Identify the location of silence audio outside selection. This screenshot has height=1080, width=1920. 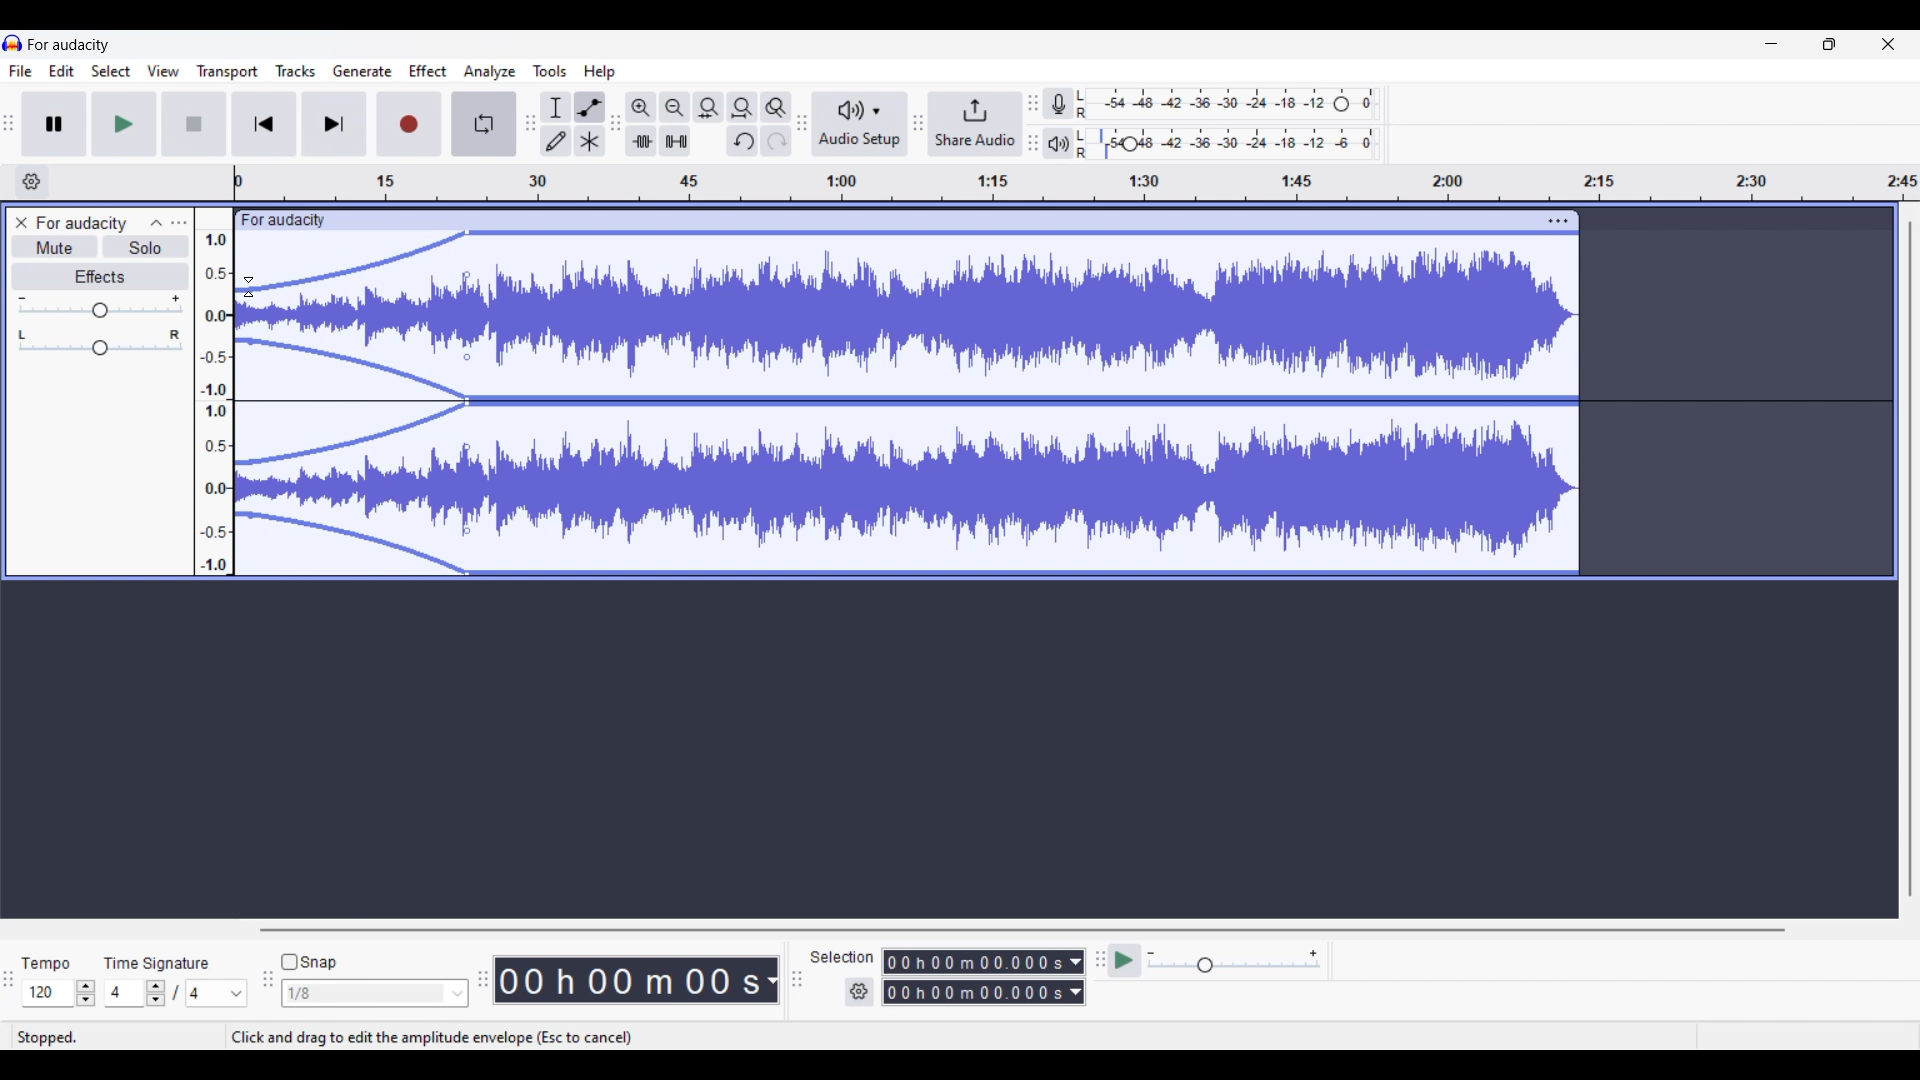
(678, 141).